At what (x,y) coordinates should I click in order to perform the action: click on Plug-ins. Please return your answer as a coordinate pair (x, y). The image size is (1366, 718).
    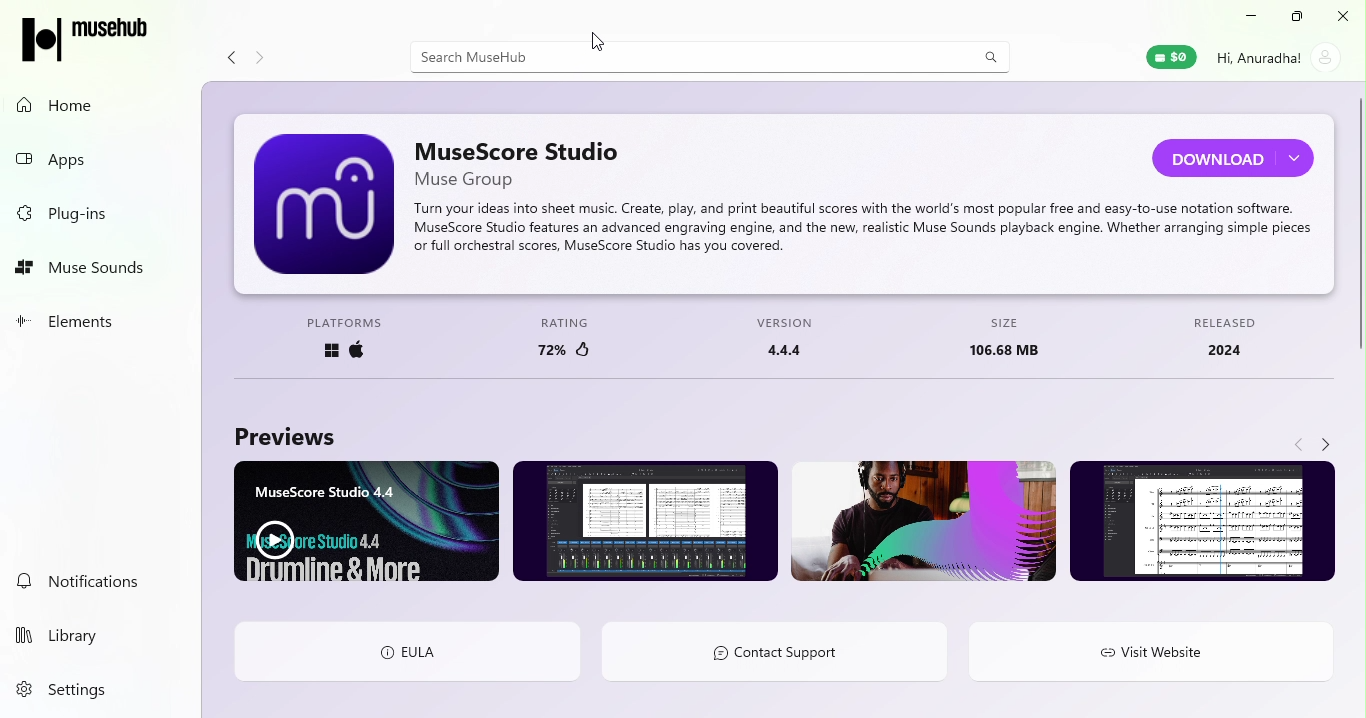
    Looking at the image, I should click on (97, 213).